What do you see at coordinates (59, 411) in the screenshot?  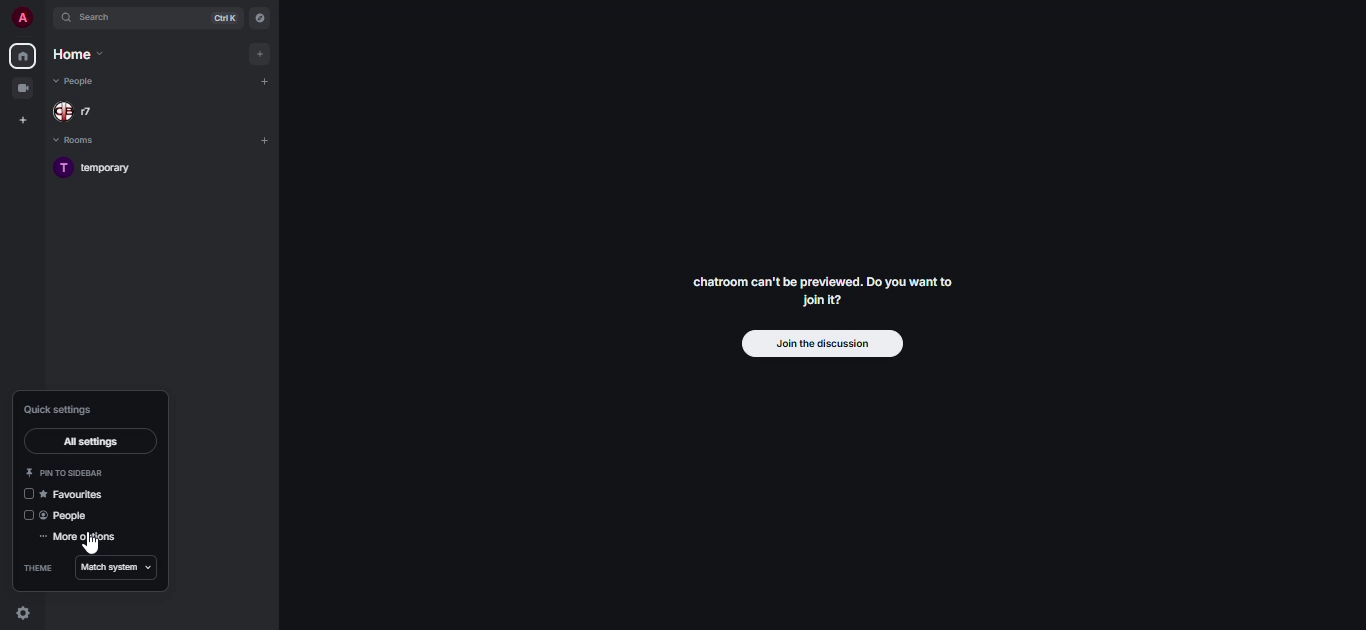 I see `quick settings` at bounding box center [59, 411].